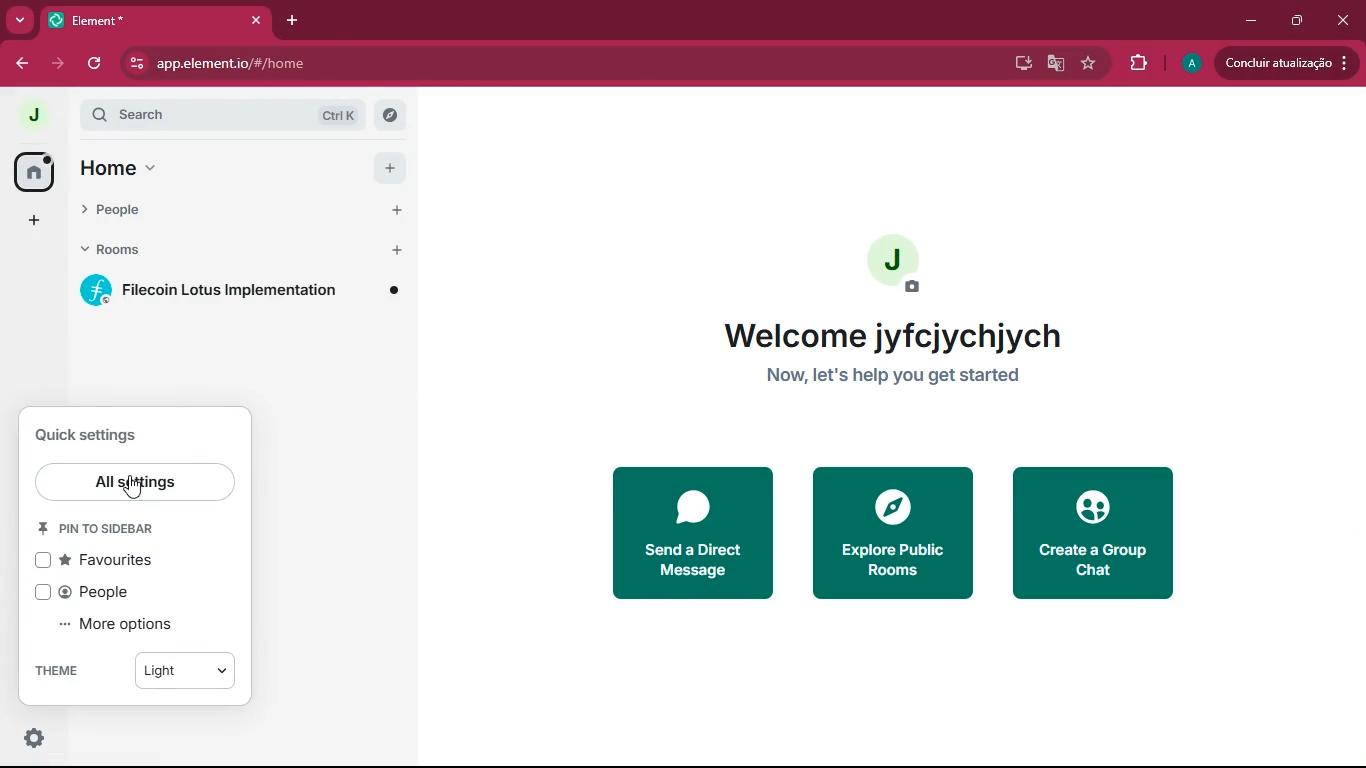  I want to click on close, so click(1346, 20).